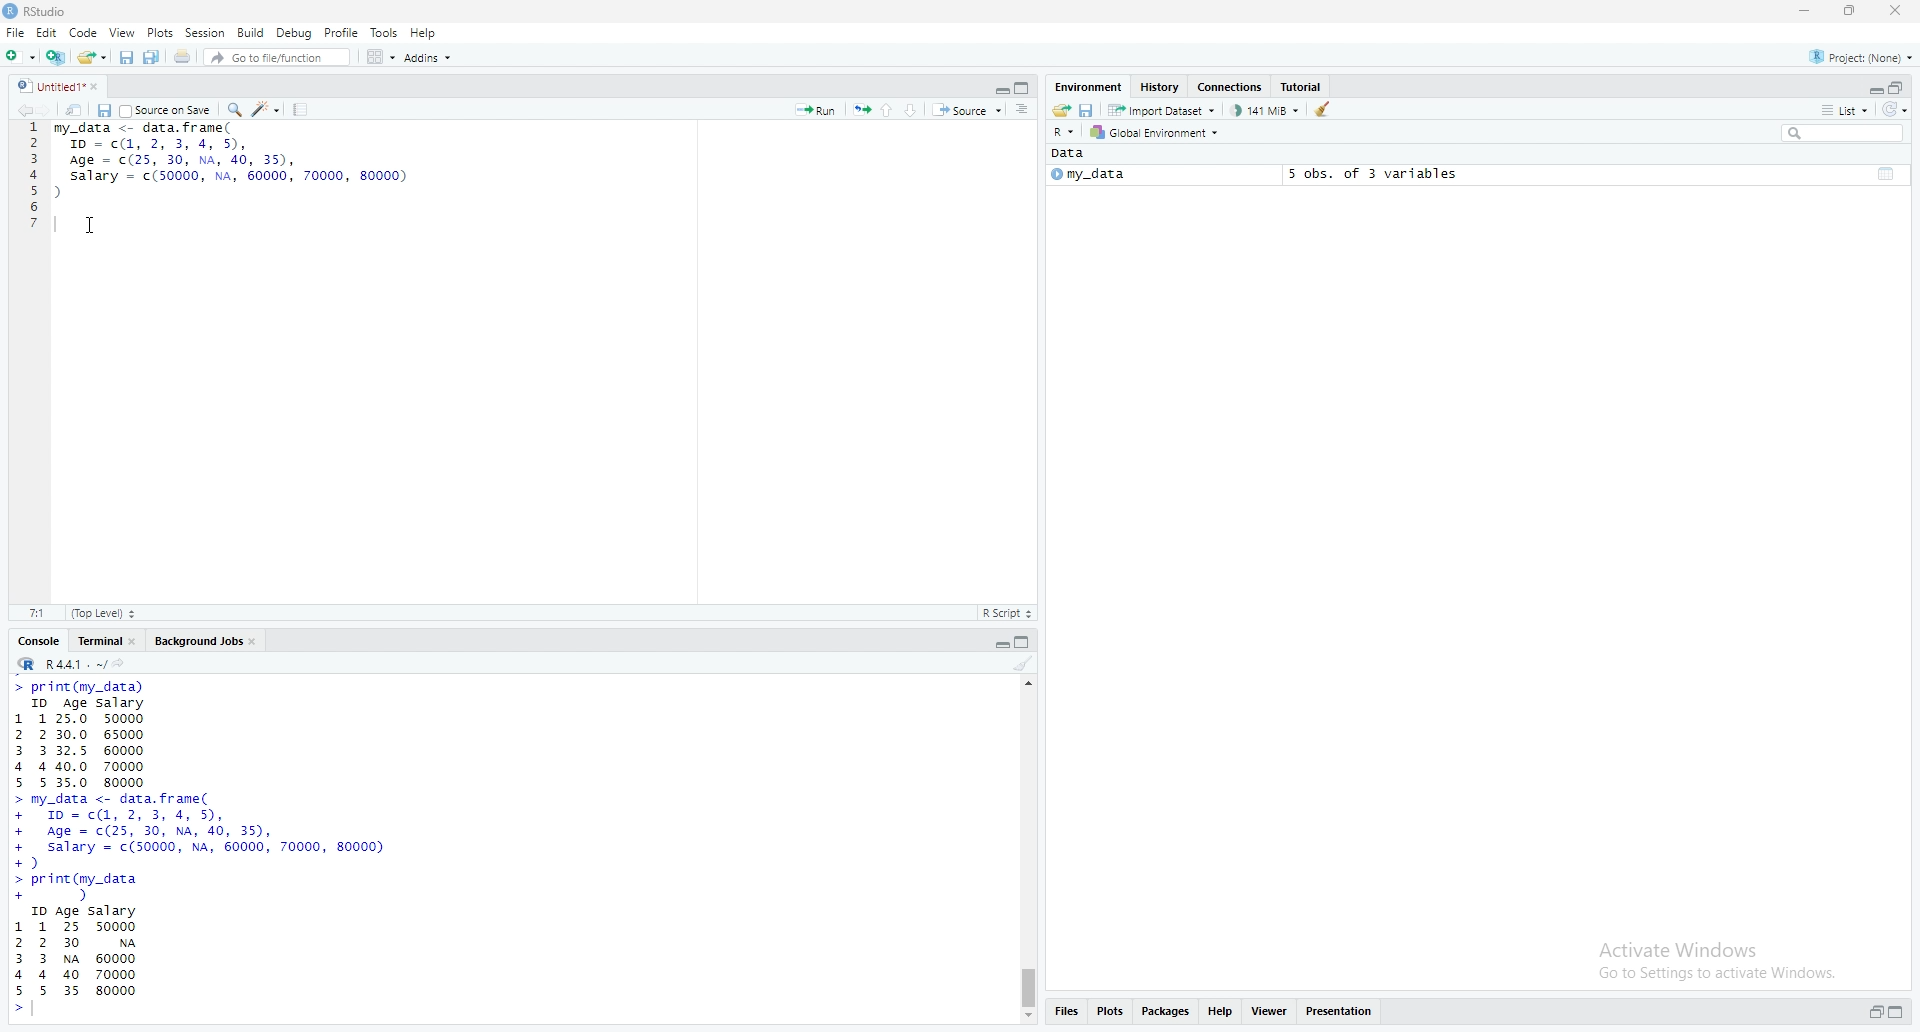  I want to click on R, so click(1064, 133).